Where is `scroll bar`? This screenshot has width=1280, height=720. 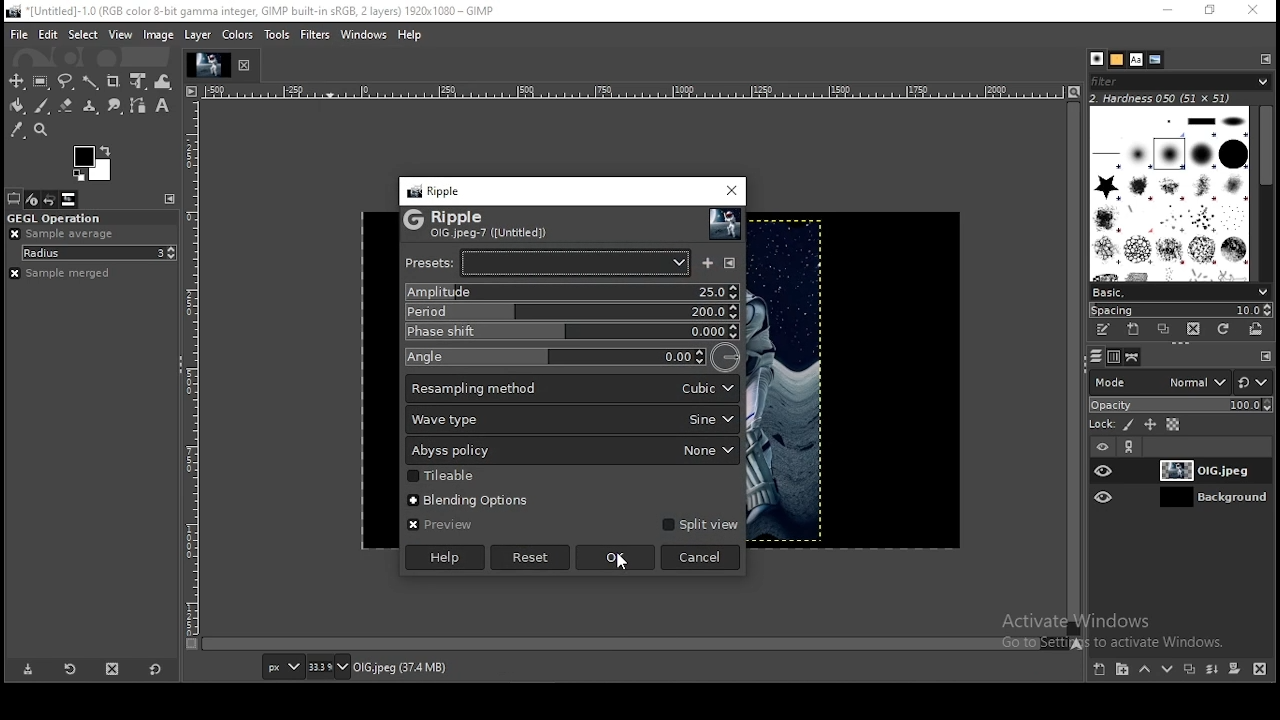 scroll bar is located at coordinates (1074, 369).